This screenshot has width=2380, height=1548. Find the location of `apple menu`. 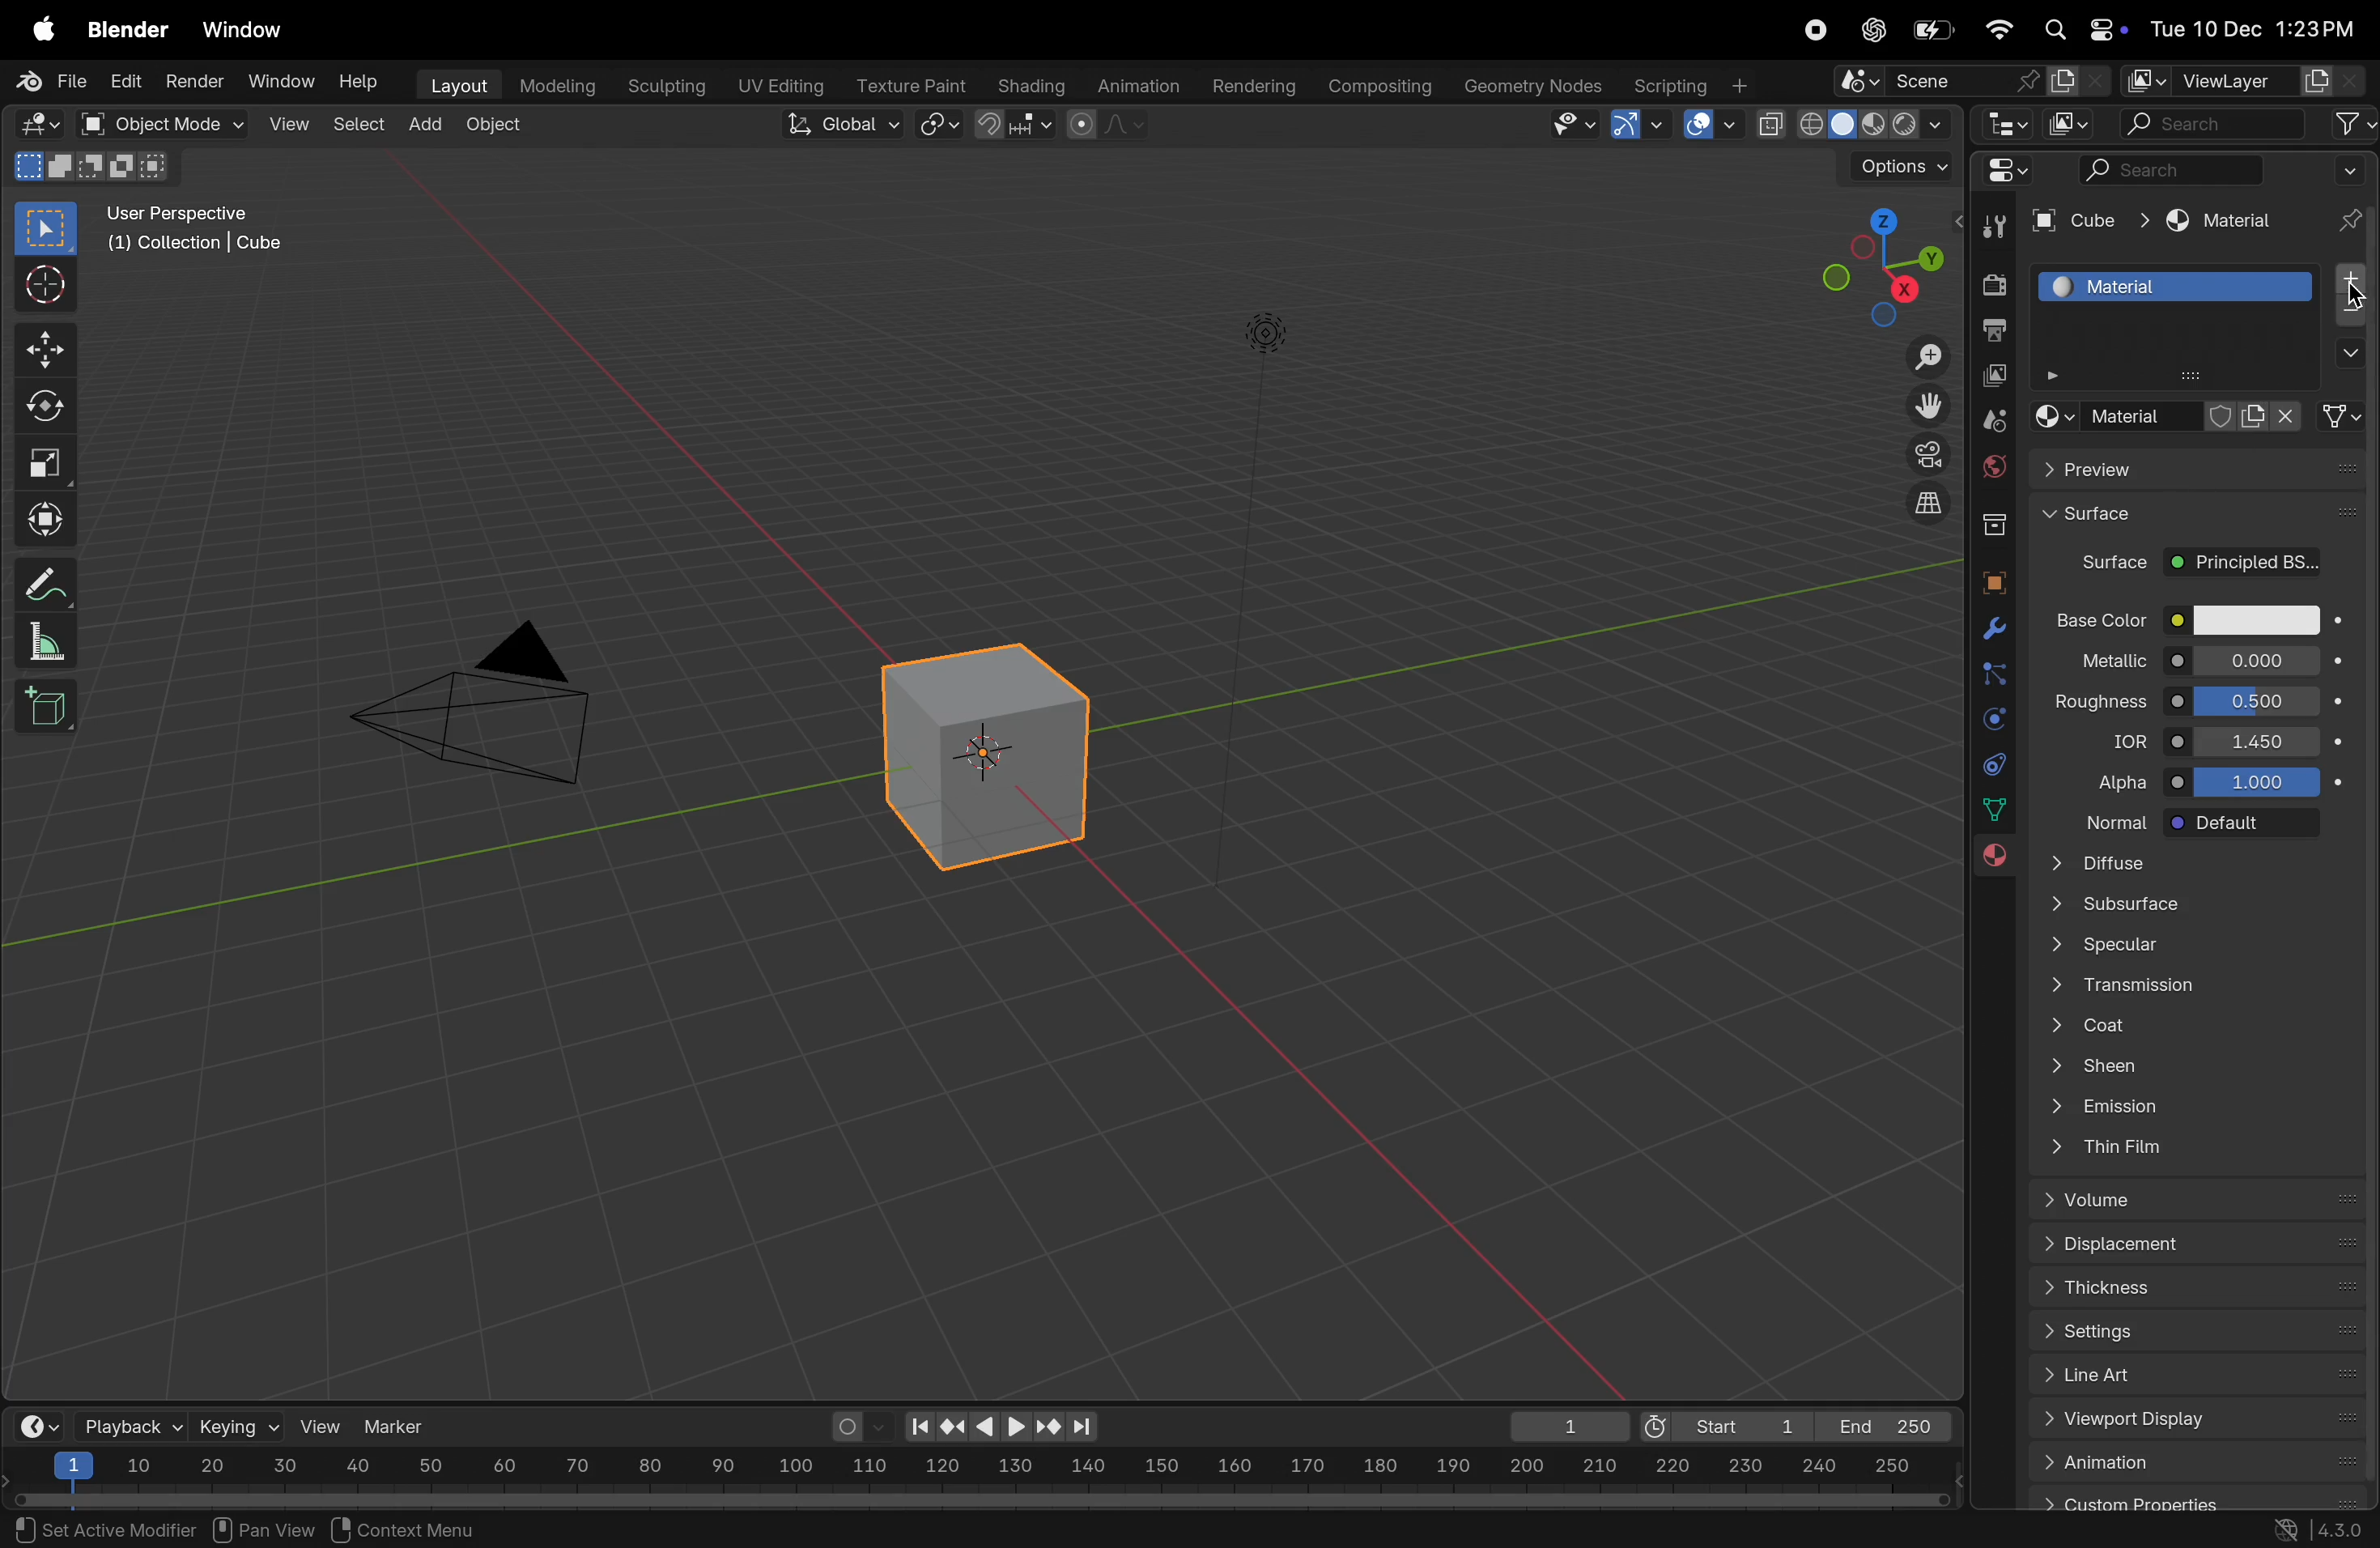

apple menu is located at coordinates (35, 31).